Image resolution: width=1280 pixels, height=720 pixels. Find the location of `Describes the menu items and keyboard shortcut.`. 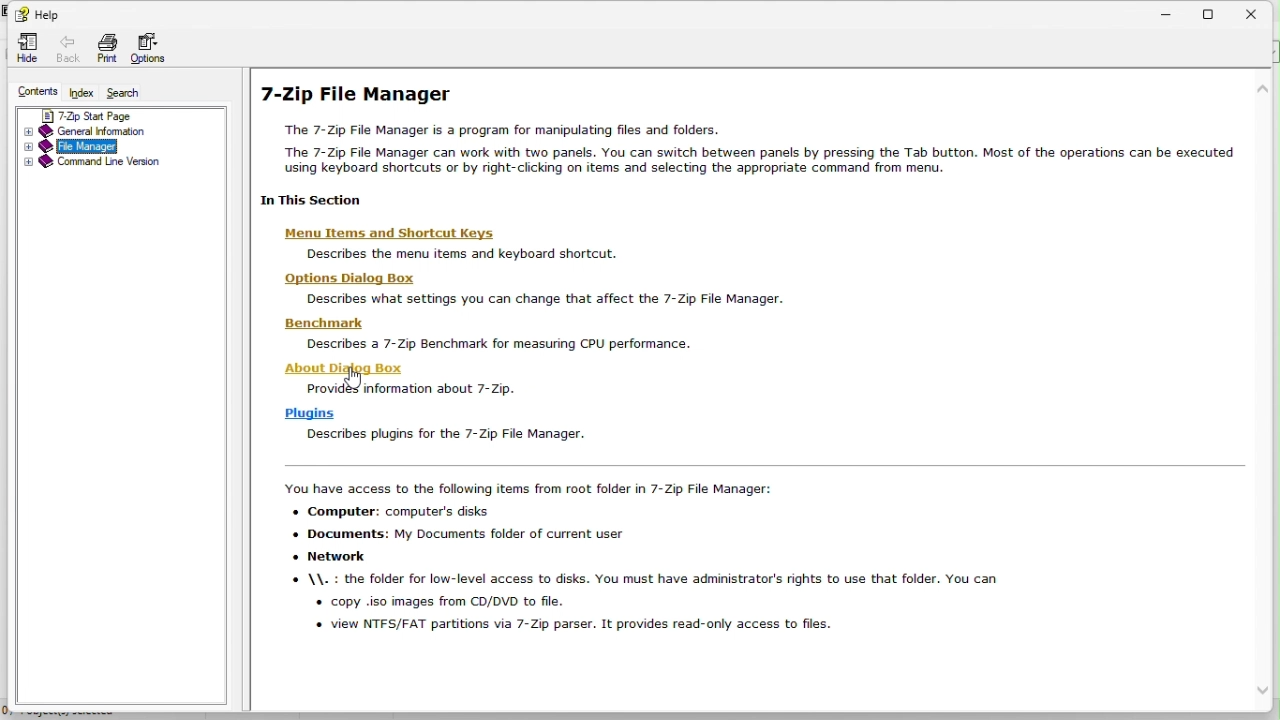

Describes the menu items and keyboard shortcut. is located at coordinates (471, 254).